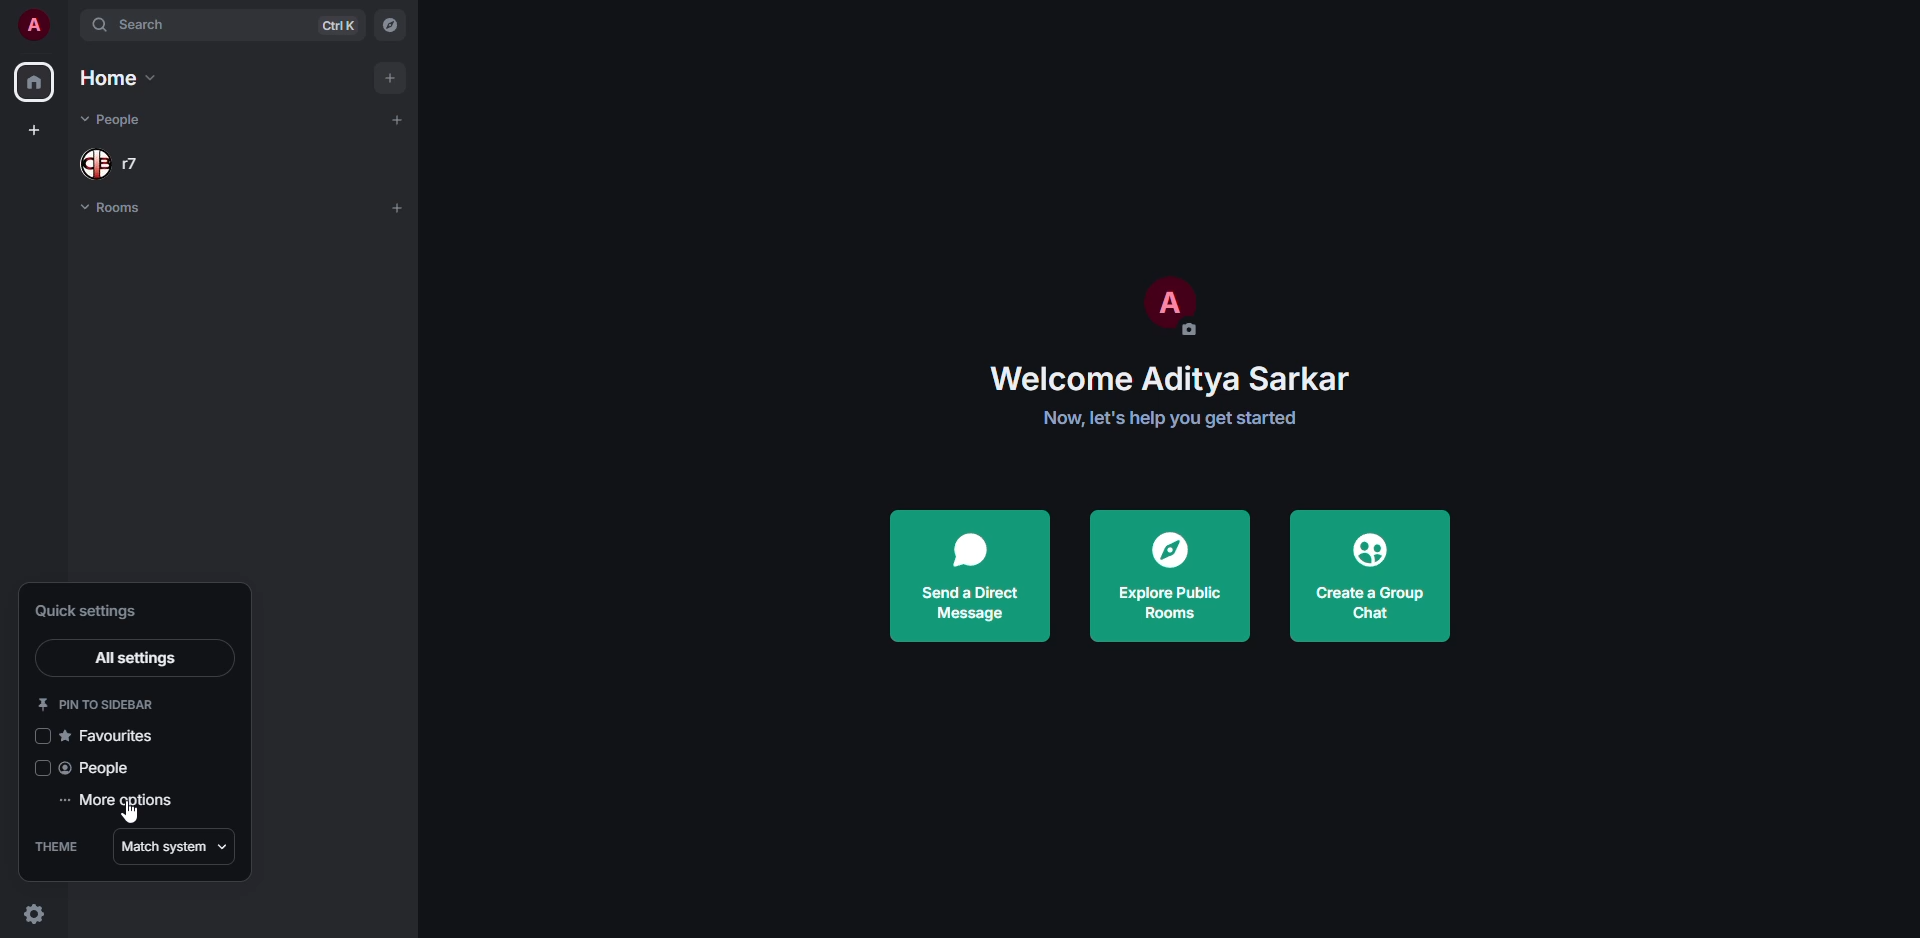  What do you see at coordinates (1168, 573) in the screenshot?
I see `explore public rooms` at bounding box center [1168, 573].